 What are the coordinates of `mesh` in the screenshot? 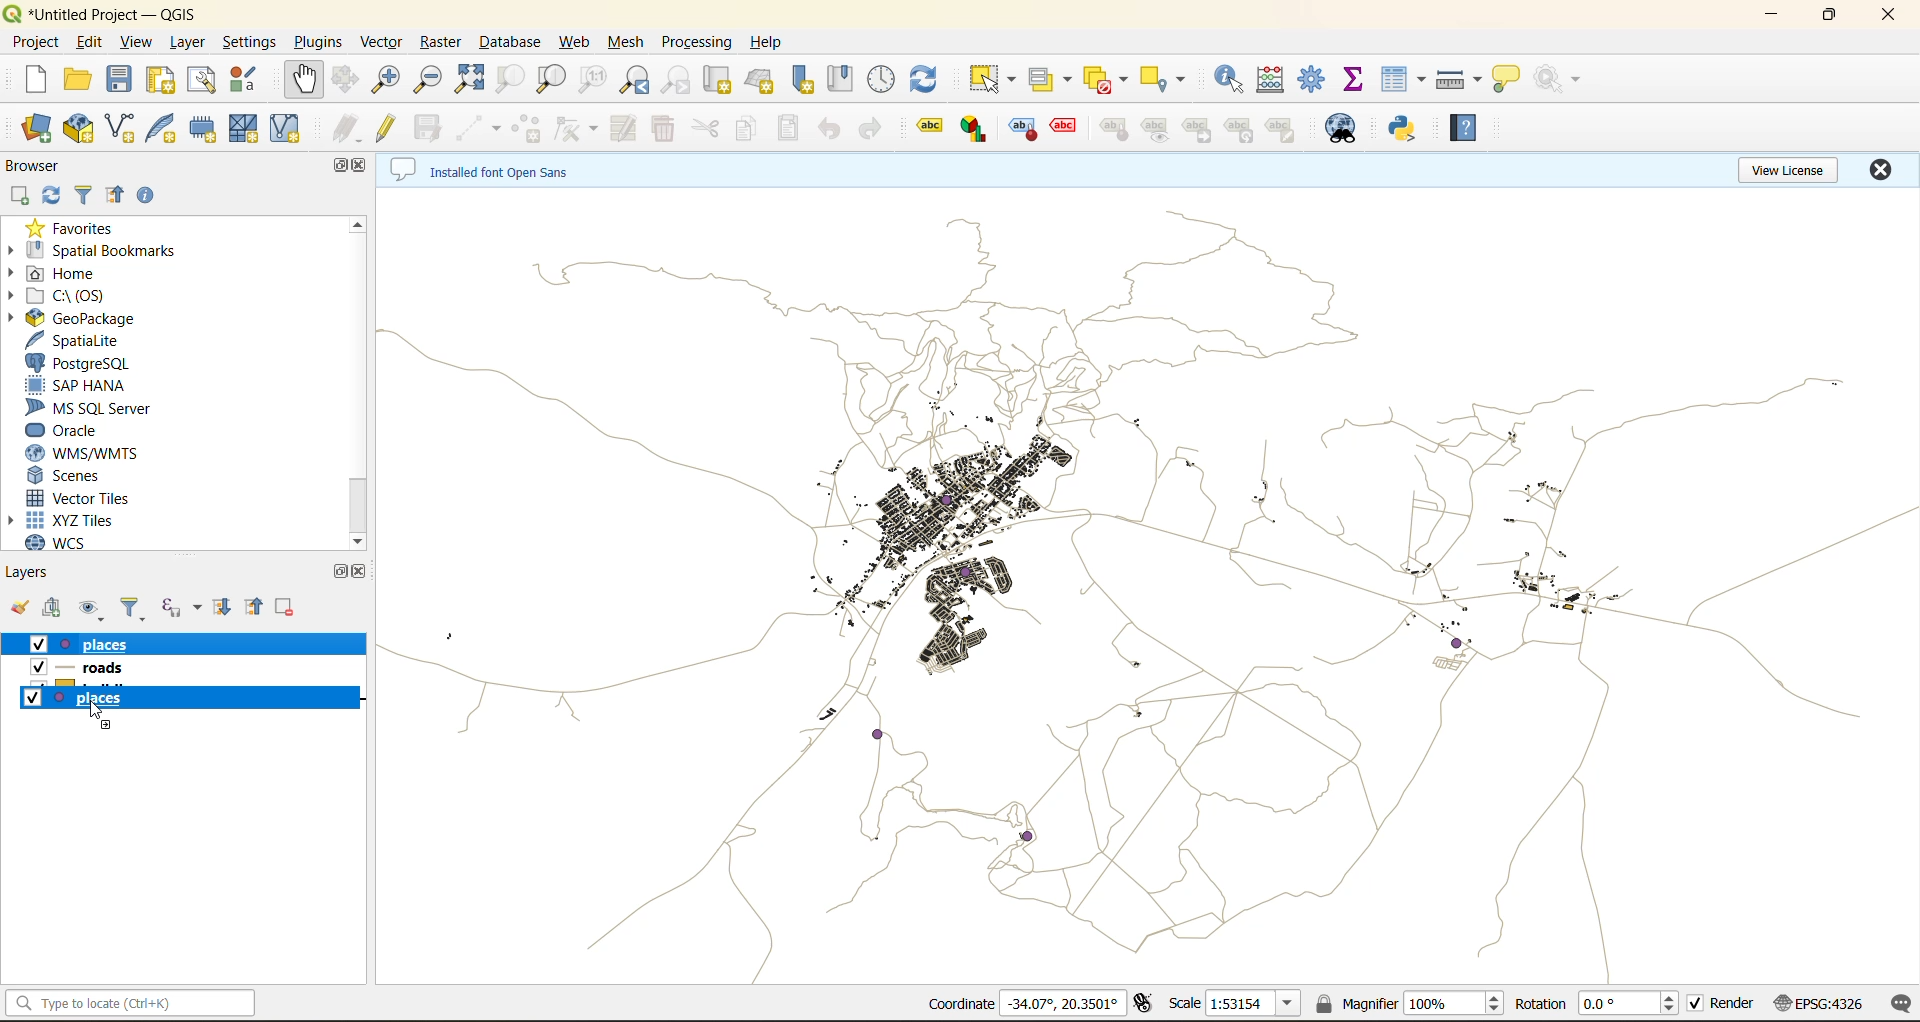 It's located at (622, 43).